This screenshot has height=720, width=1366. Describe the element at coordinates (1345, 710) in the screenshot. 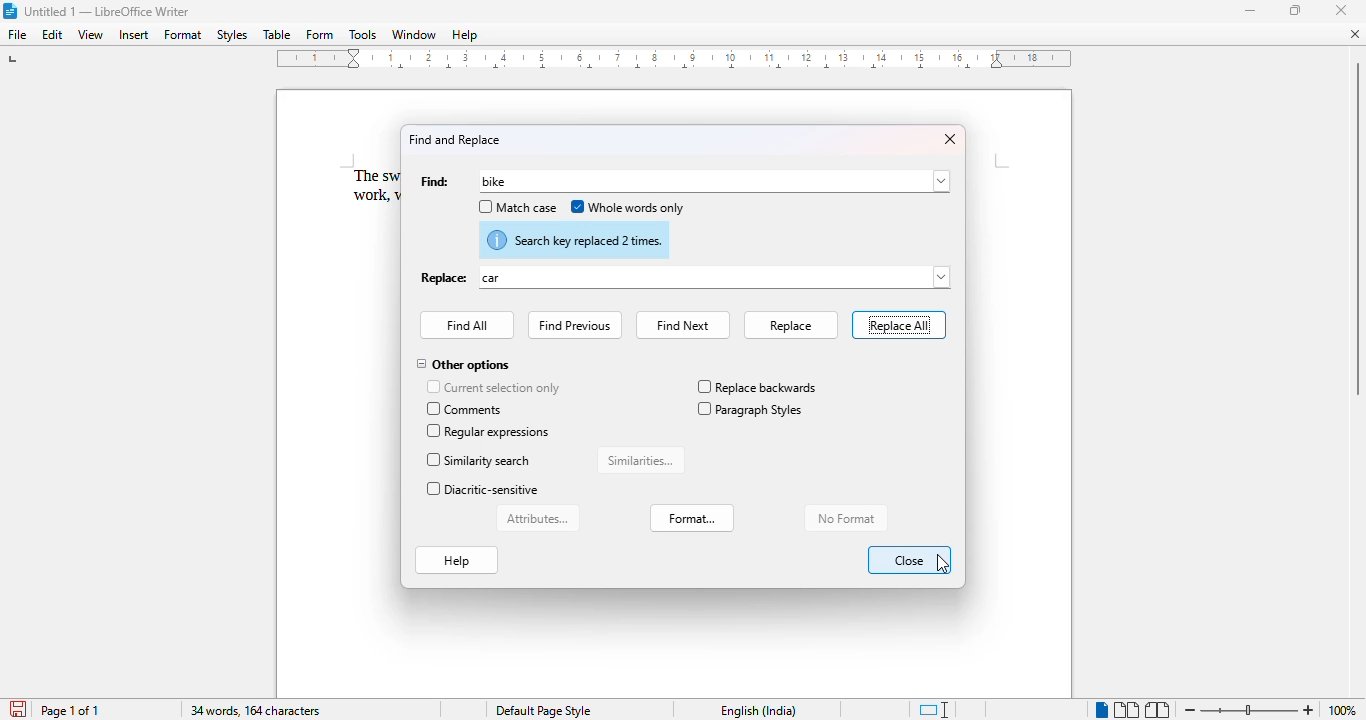

I see `100% (current zoom level)` at that location.